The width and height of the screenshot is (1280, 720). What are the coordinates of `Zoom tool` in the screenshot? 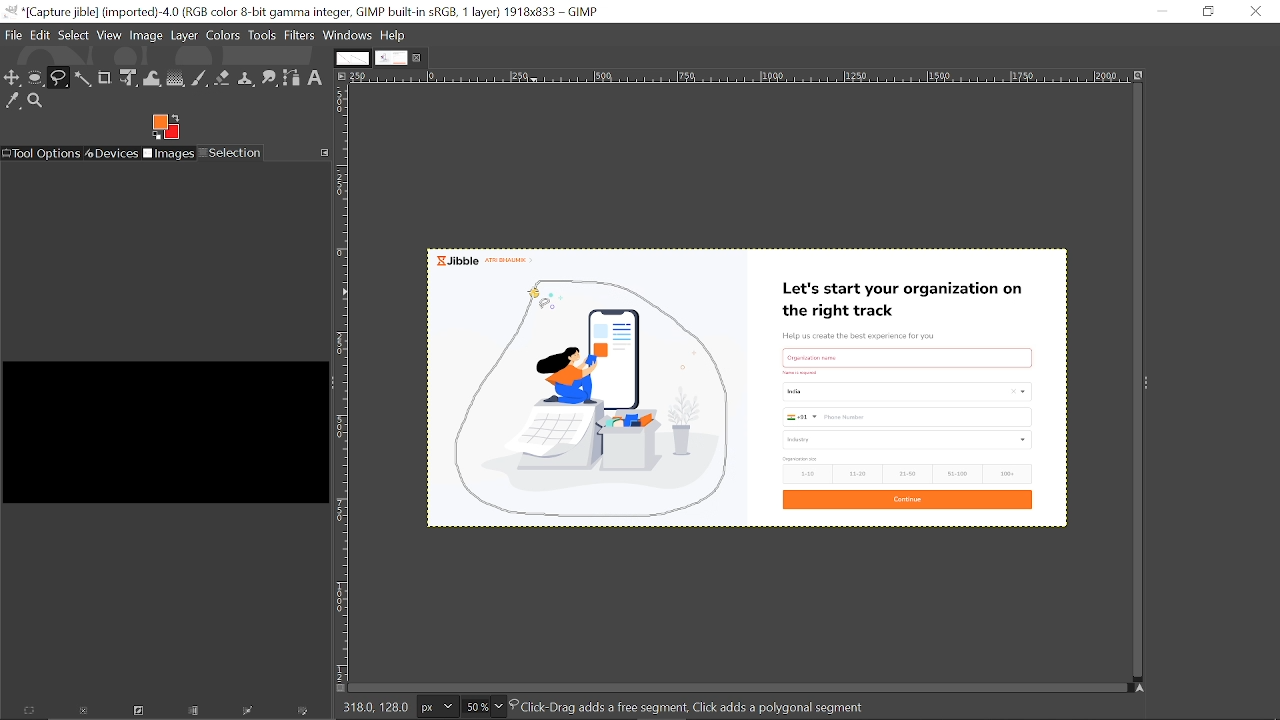 It's located at (36, 101).